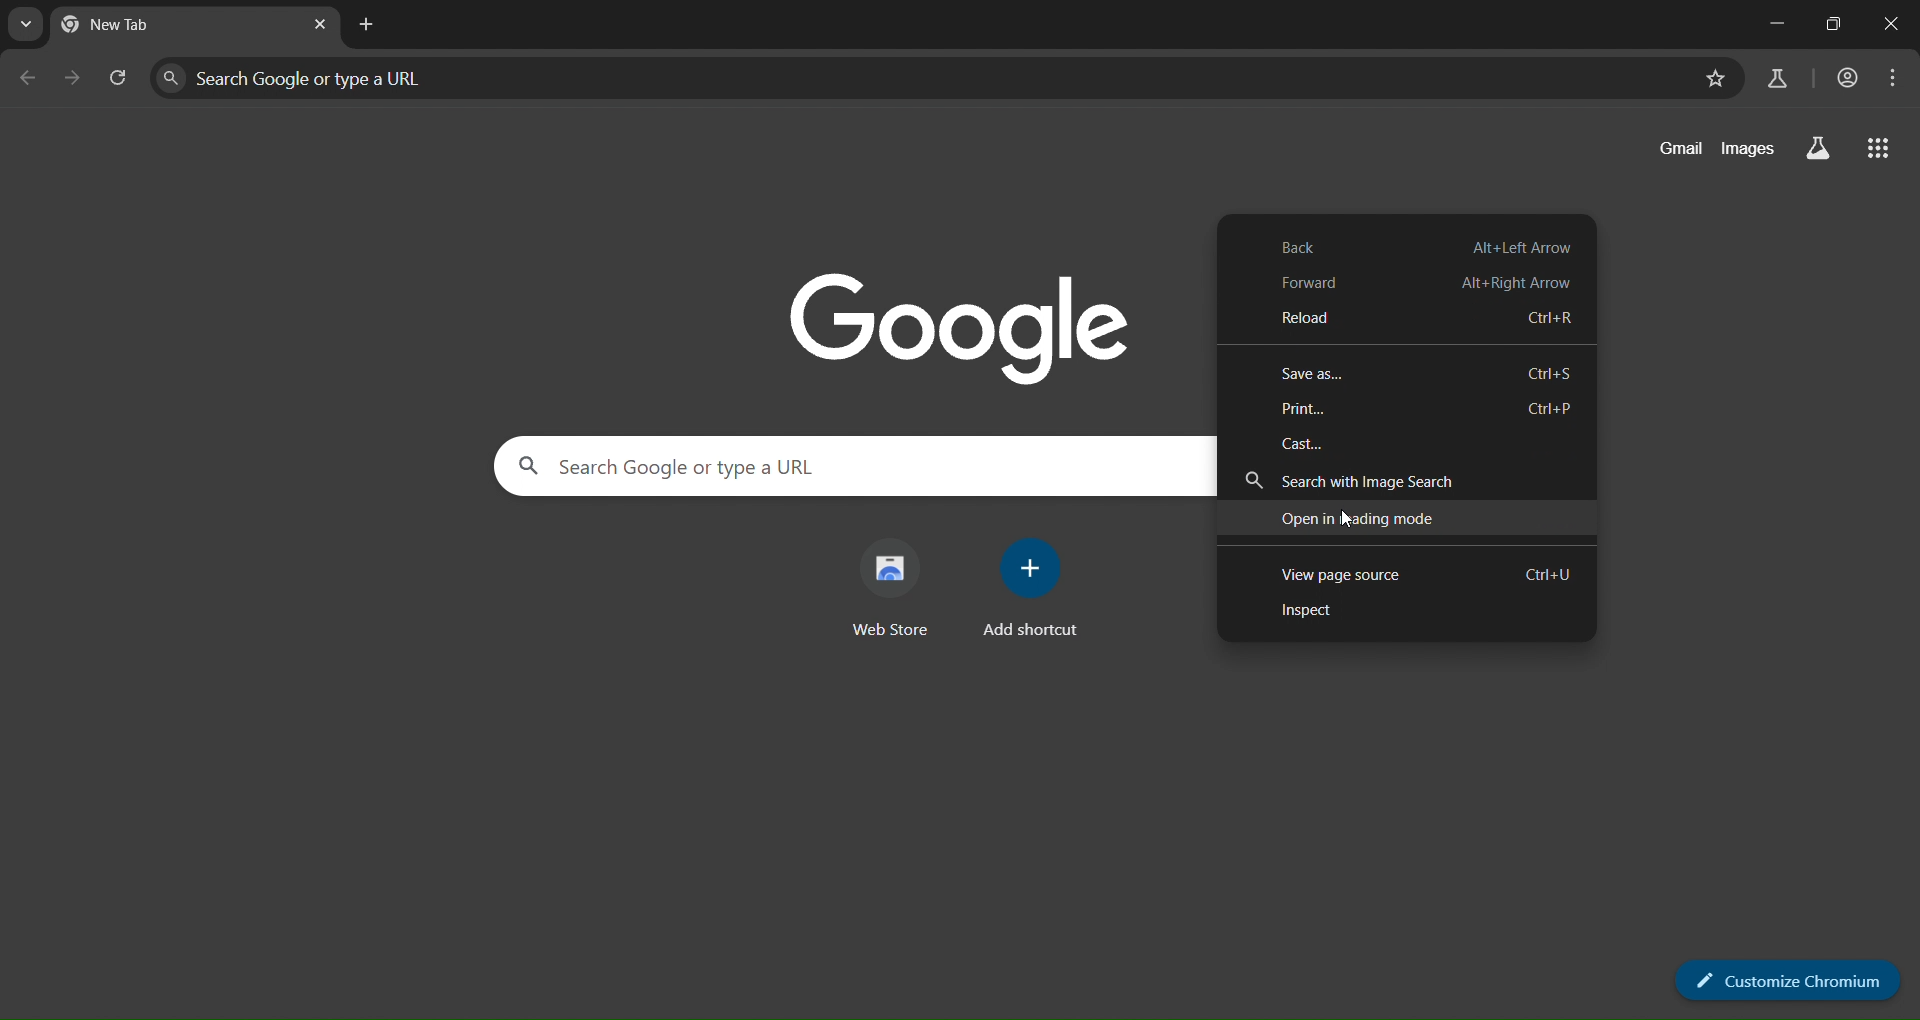  Describe the element at coordinates (1787, 978) in the screenshot. I see `customize chromium` at that location.